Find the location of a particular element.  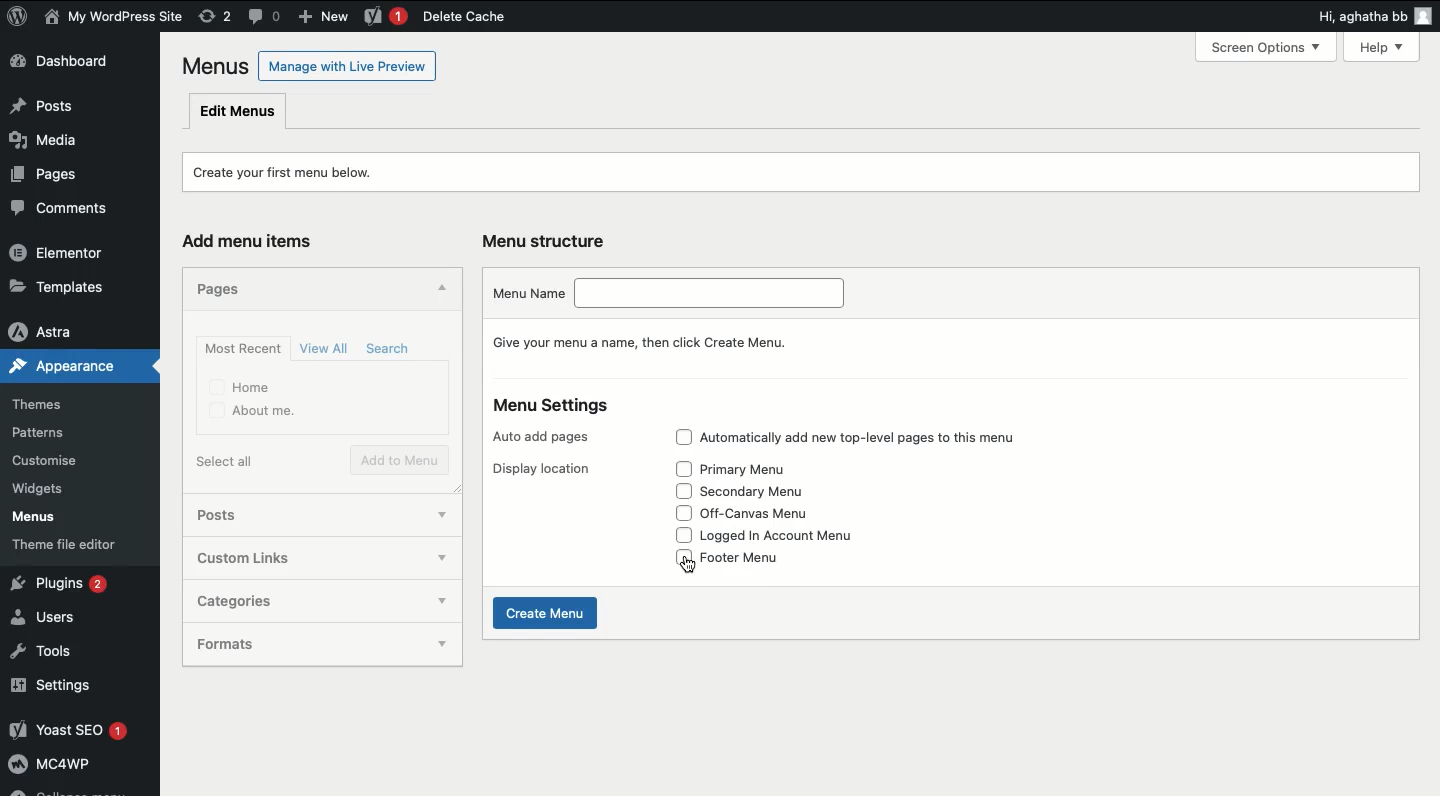

Auto add pages is located at coordinates (540, 438).